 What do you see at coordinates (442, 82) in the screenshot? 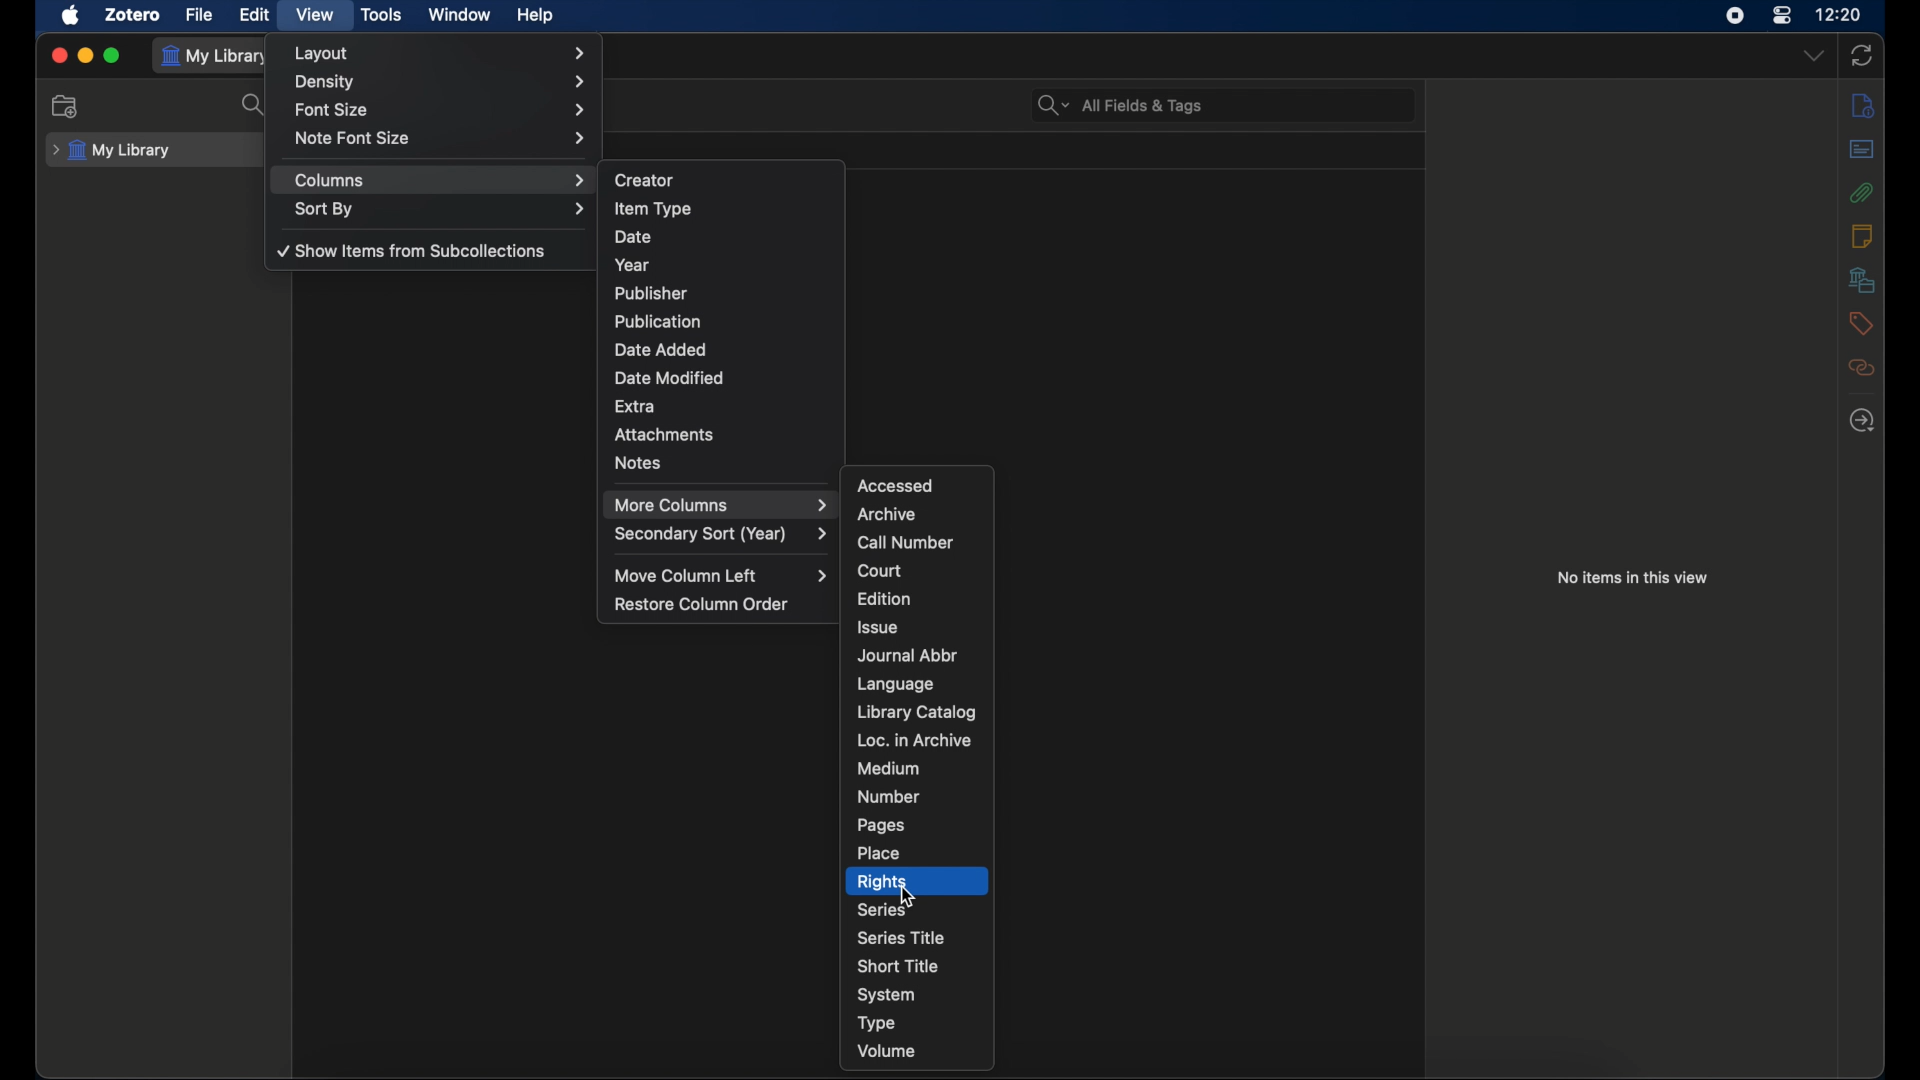
I see `density` at bounding box center [442, 82].